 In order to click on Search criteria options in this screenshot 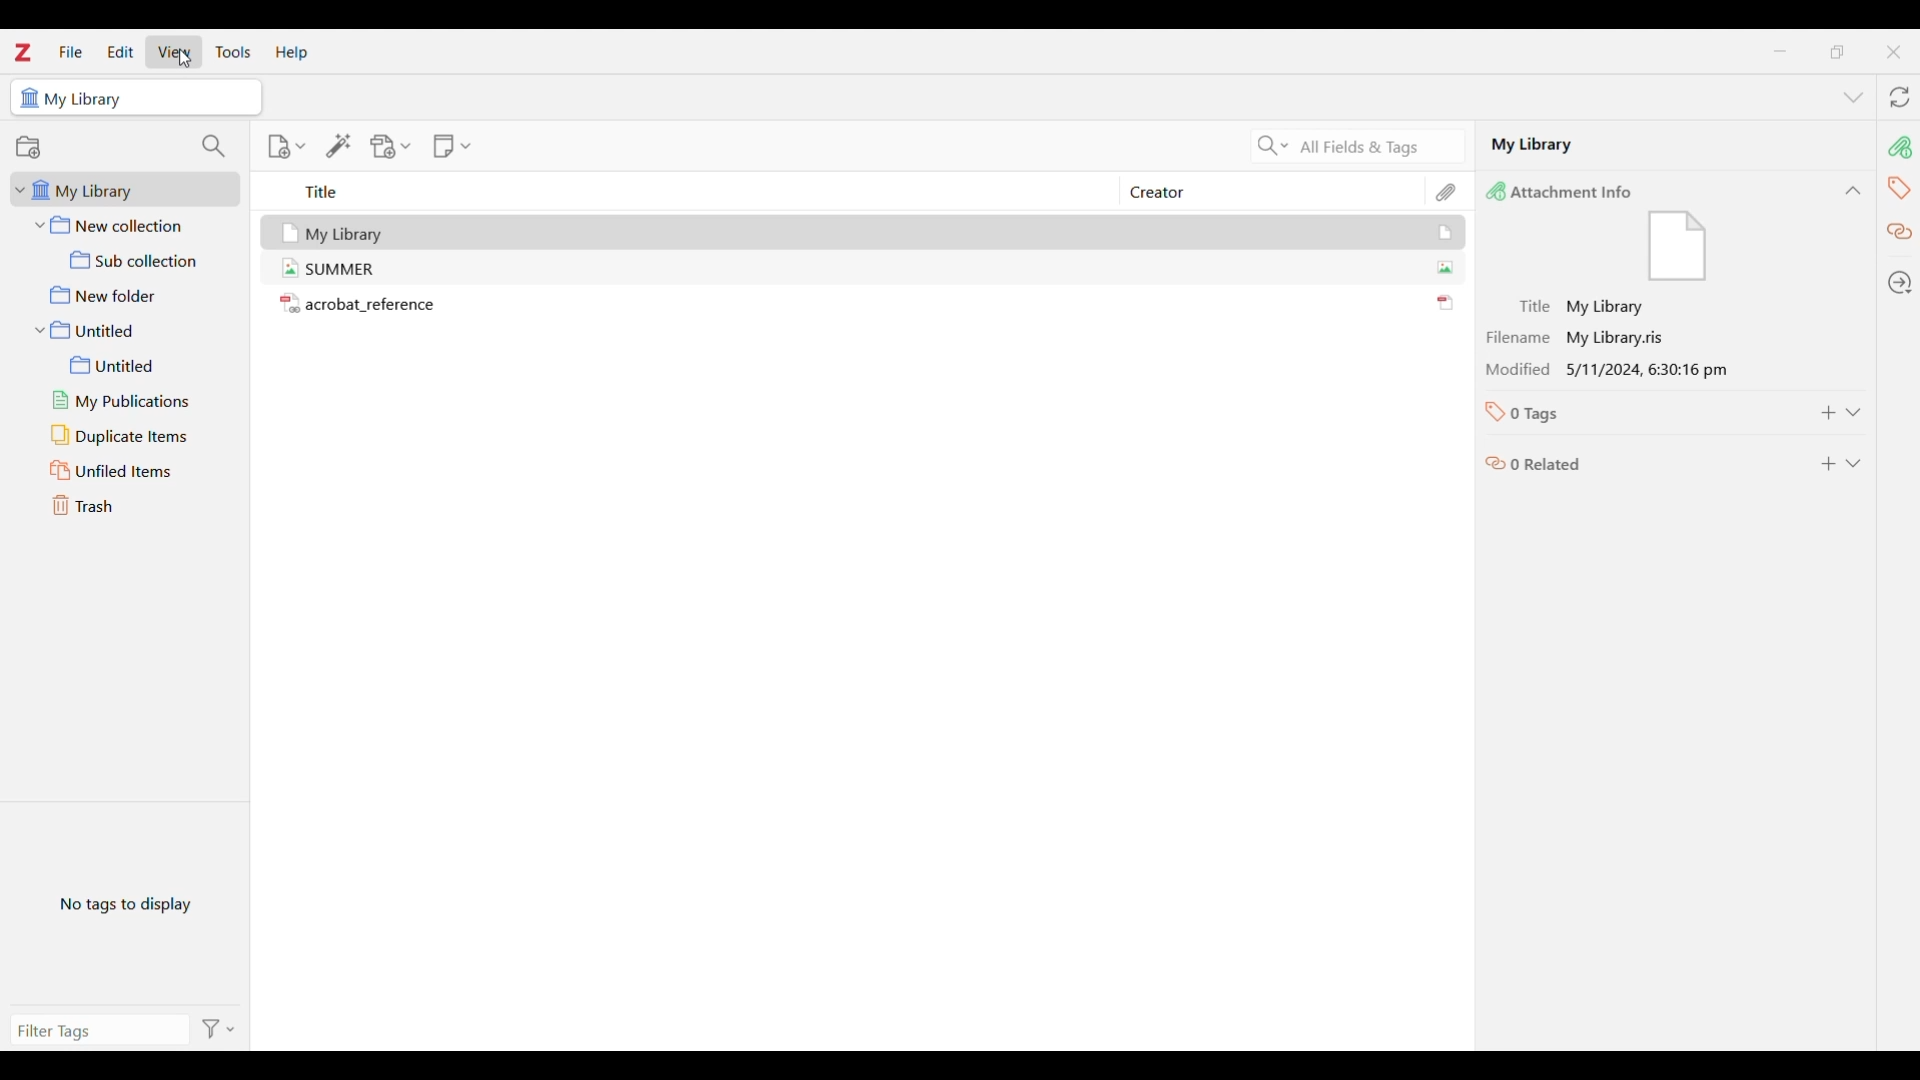, I will do `click(1273, 146)`.